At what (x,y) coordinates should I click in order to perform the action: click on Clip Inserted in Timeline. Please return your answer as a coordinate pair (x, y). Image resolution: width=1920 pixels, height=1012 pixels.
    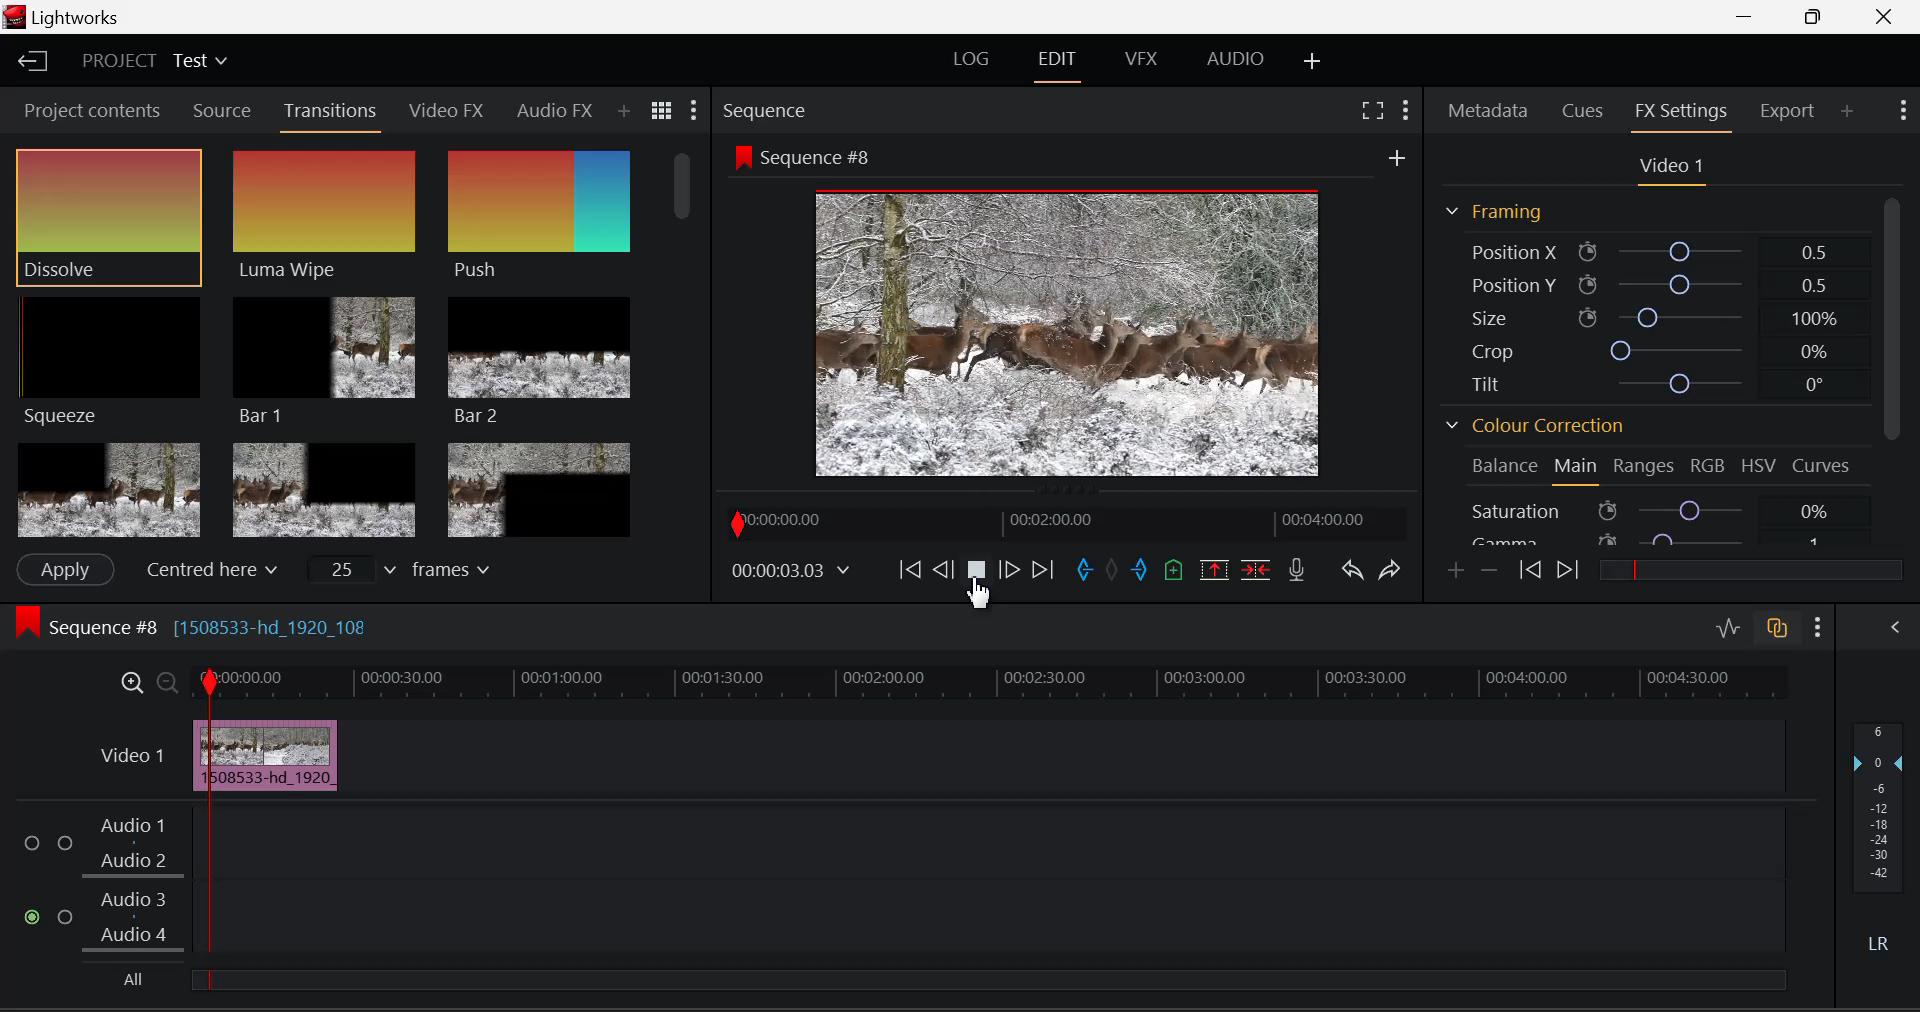
    Looking at the image, I should click on (281, 755).